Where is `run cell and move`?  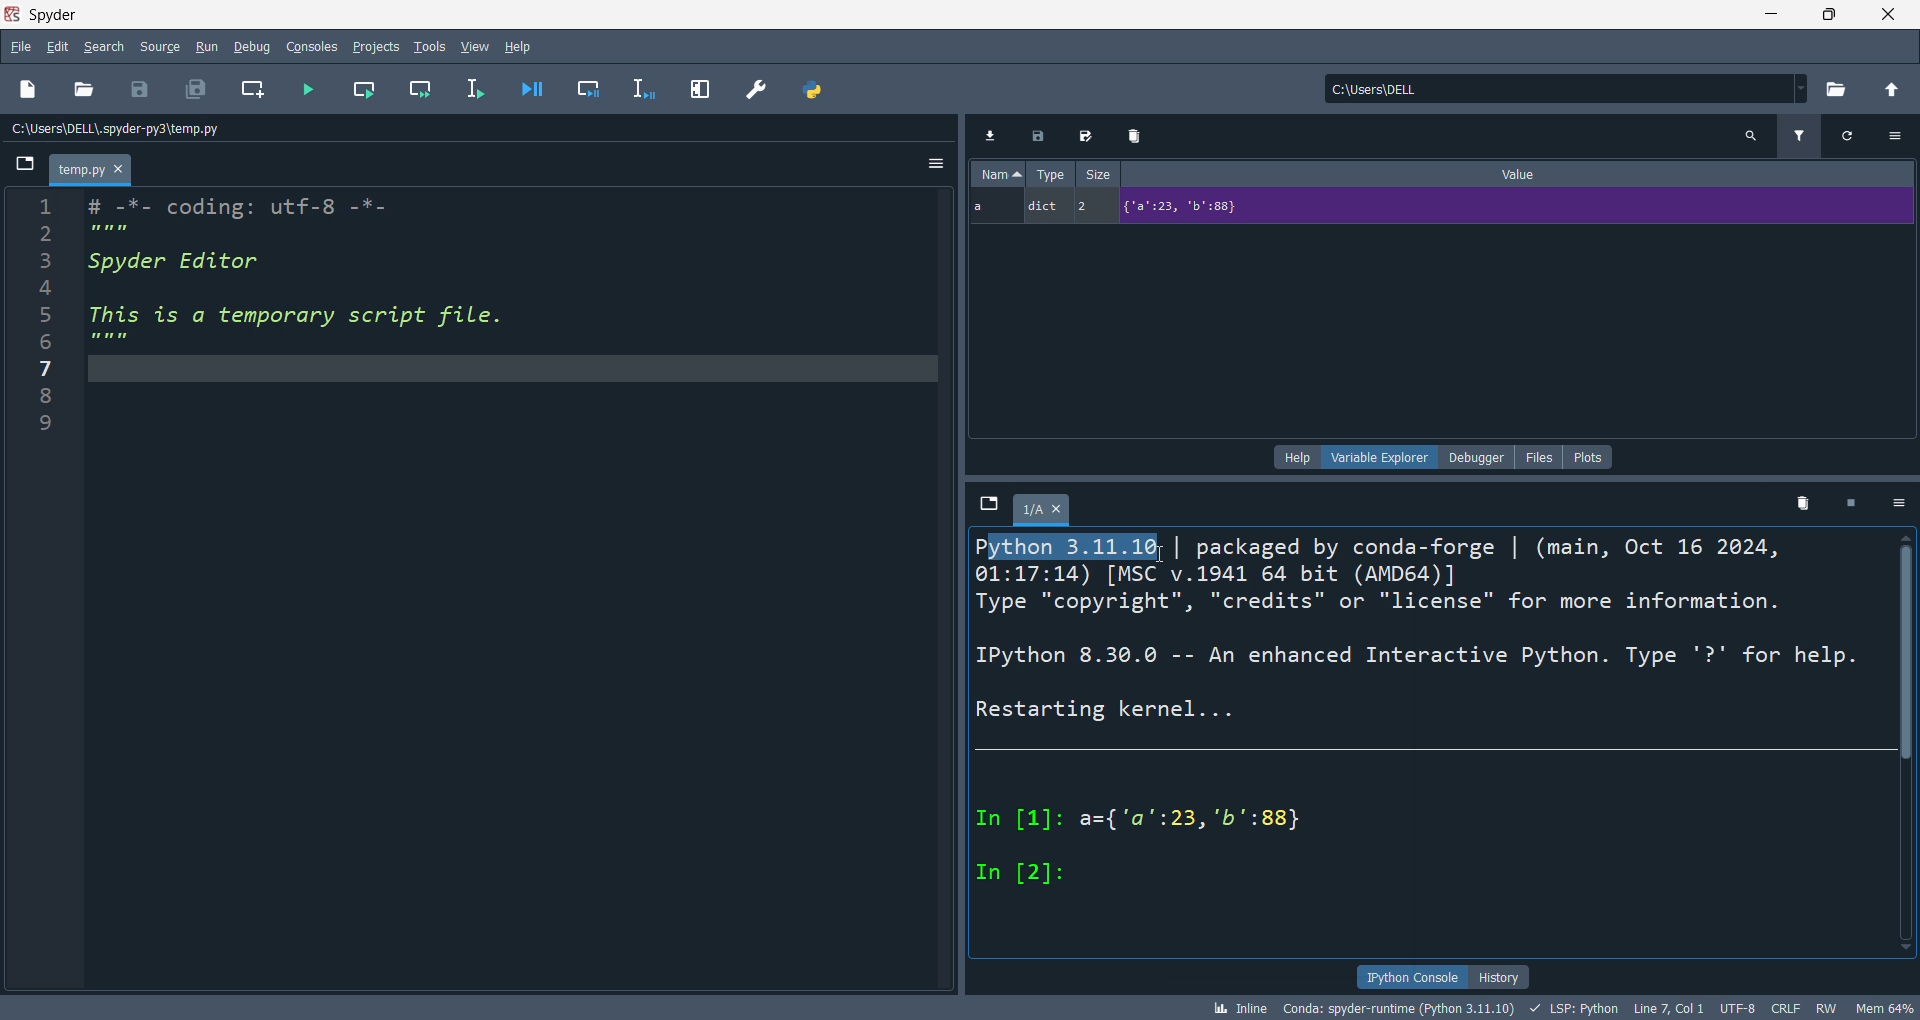
run cell and move is located at coordinates (426, 87).